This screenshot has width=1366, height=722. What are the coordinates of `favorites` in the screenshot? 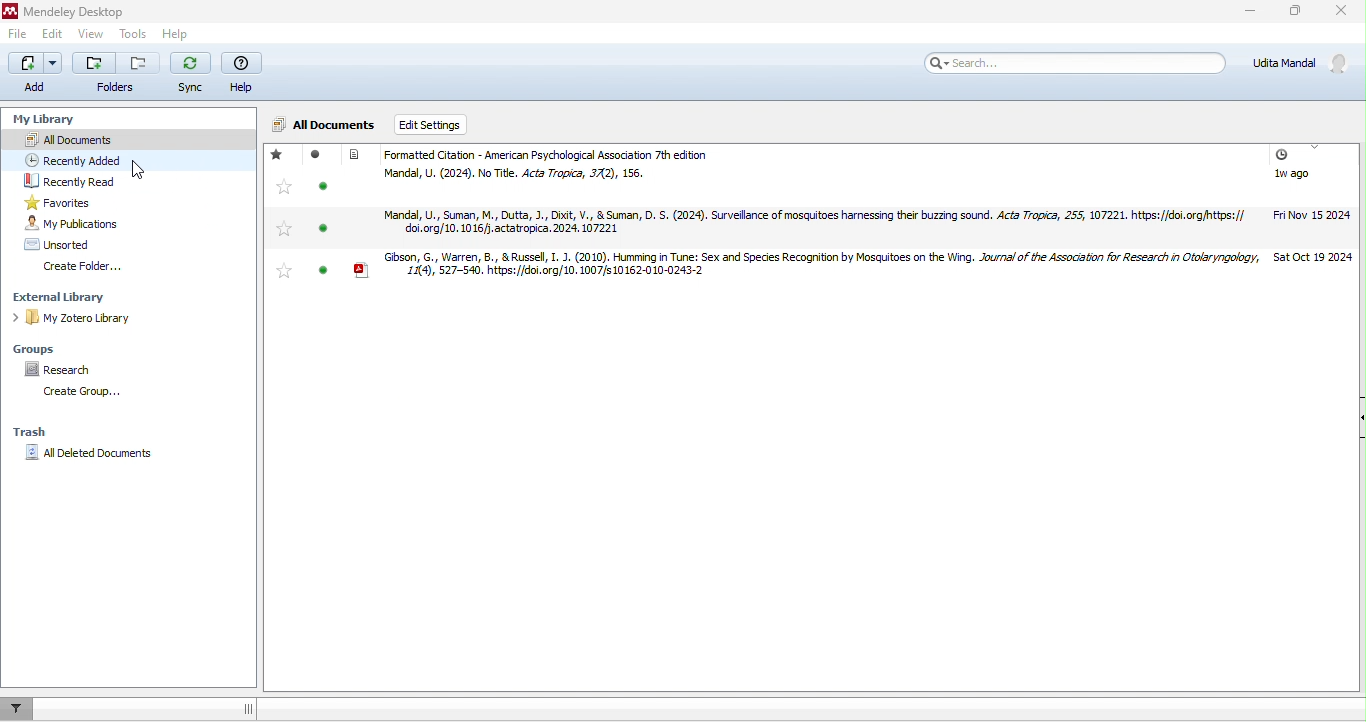 It's located at (285, 229).